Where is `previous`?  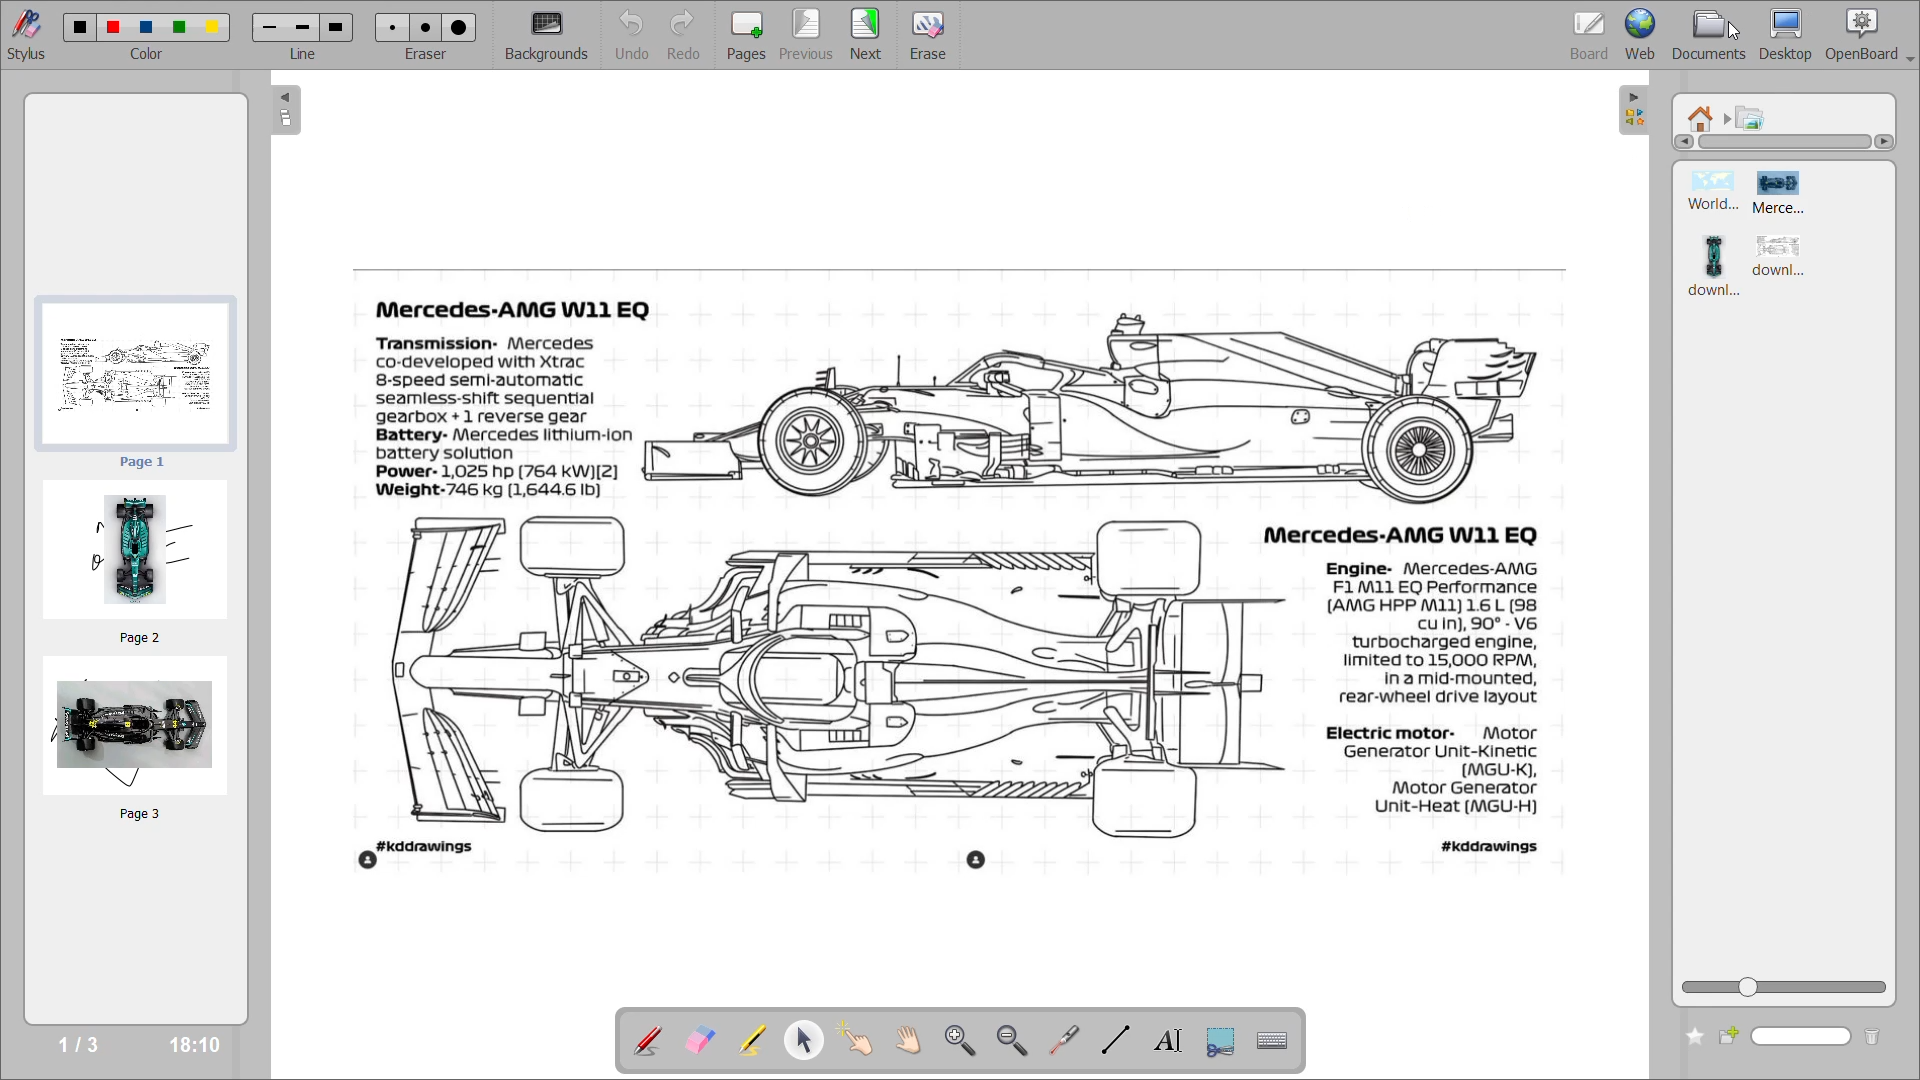
previous is located at coordinates (809, 34).